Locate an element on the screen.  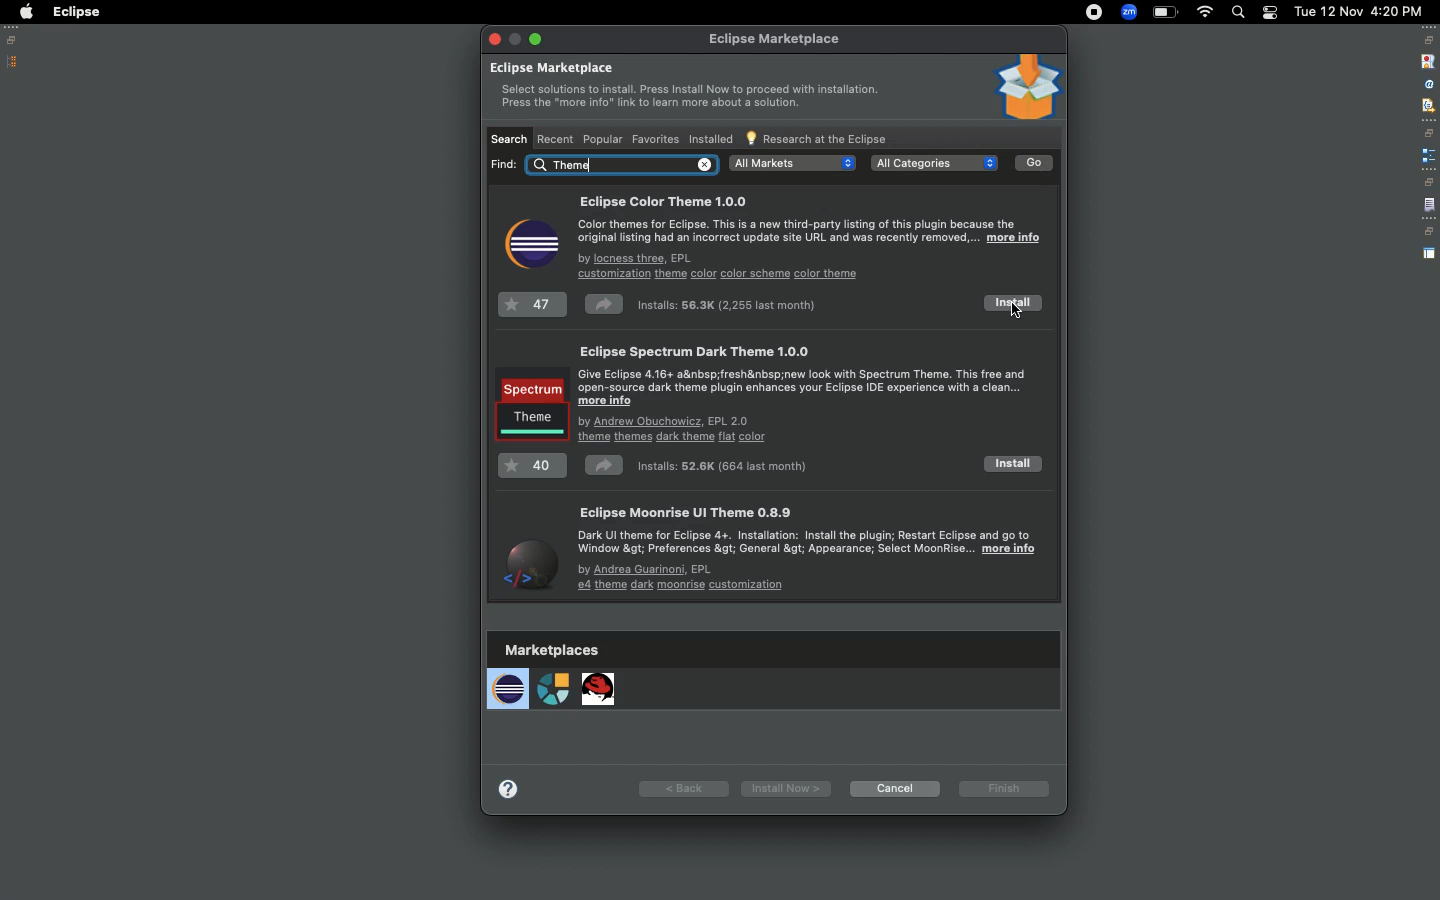
Restore is located at coordinates (15, 40).